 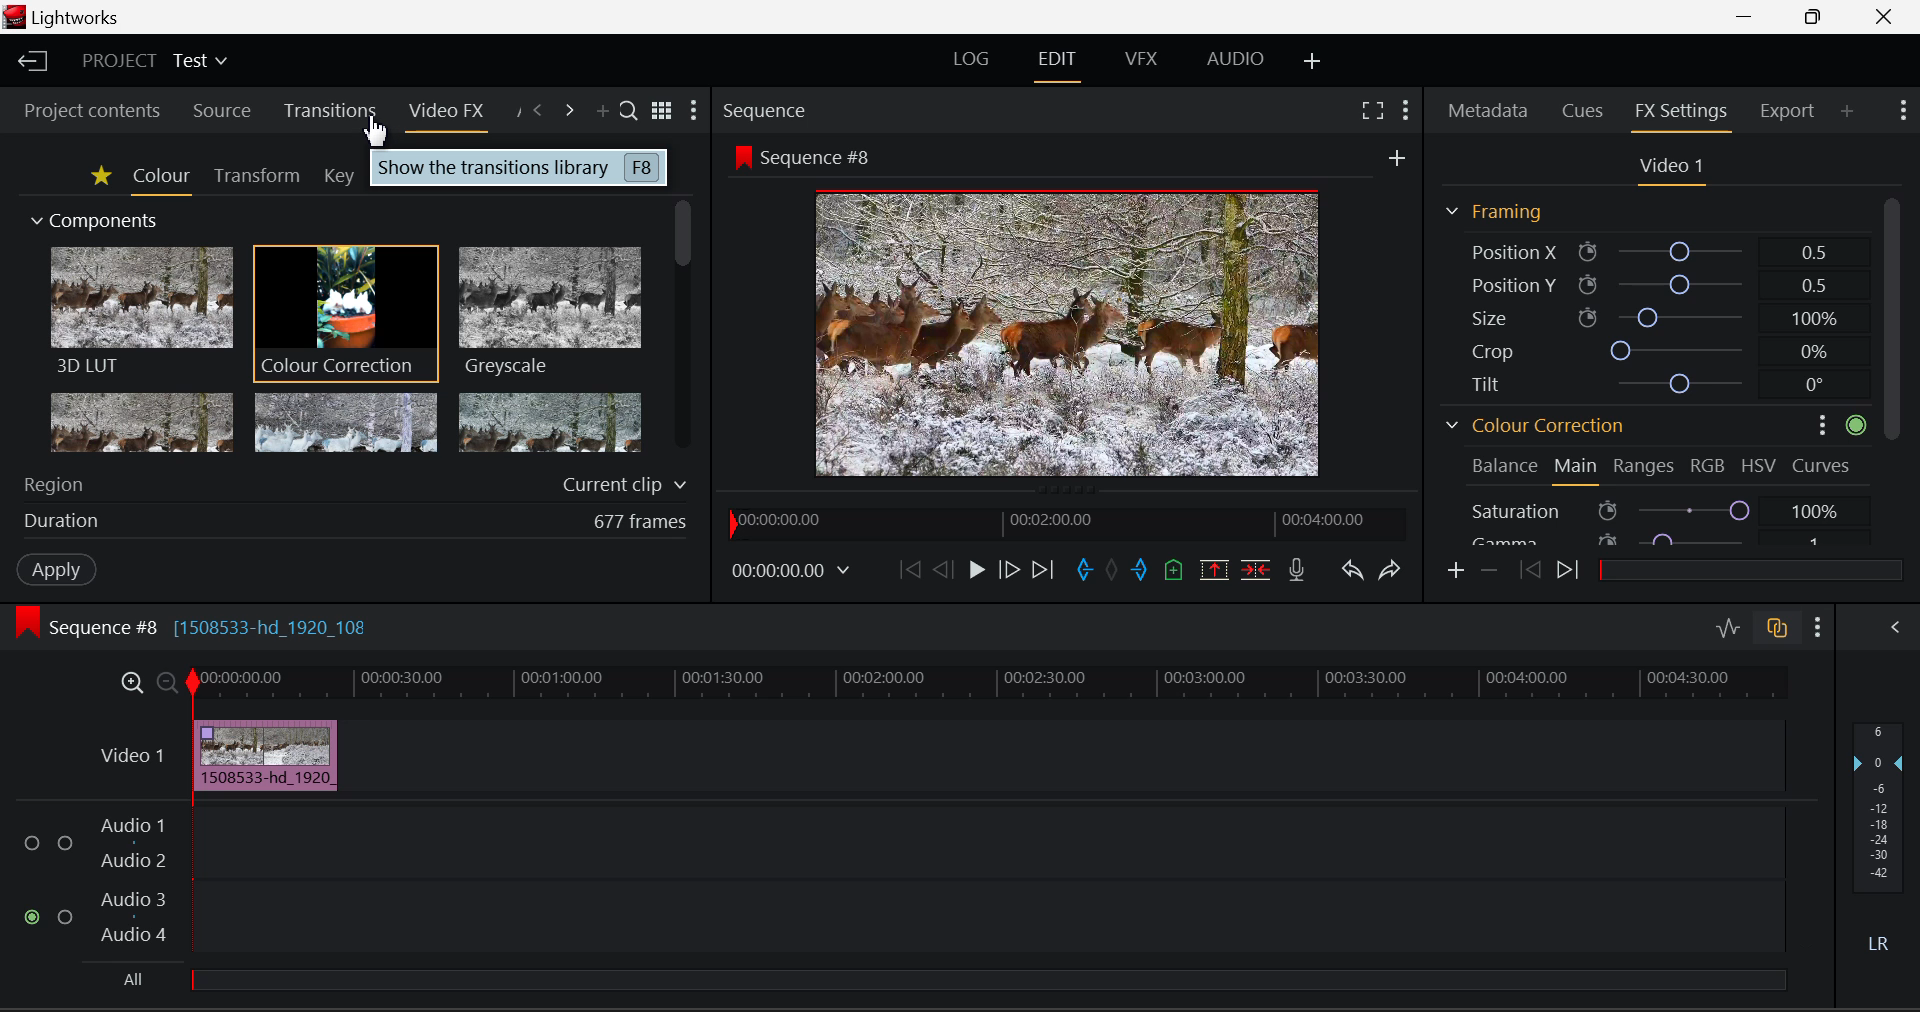 I want to click on Export, so click(x=1788, y=111).